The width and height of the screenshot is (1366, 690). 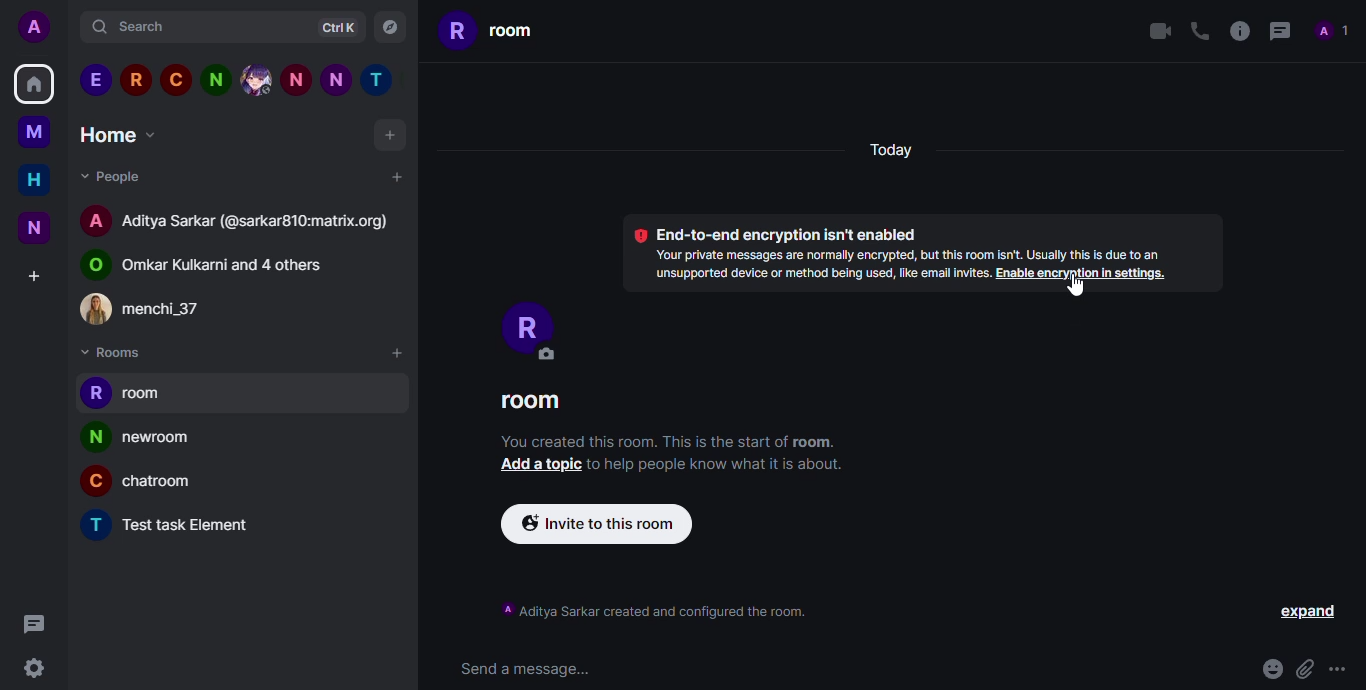 I want to click on people 8, so click(x=381, y=81).